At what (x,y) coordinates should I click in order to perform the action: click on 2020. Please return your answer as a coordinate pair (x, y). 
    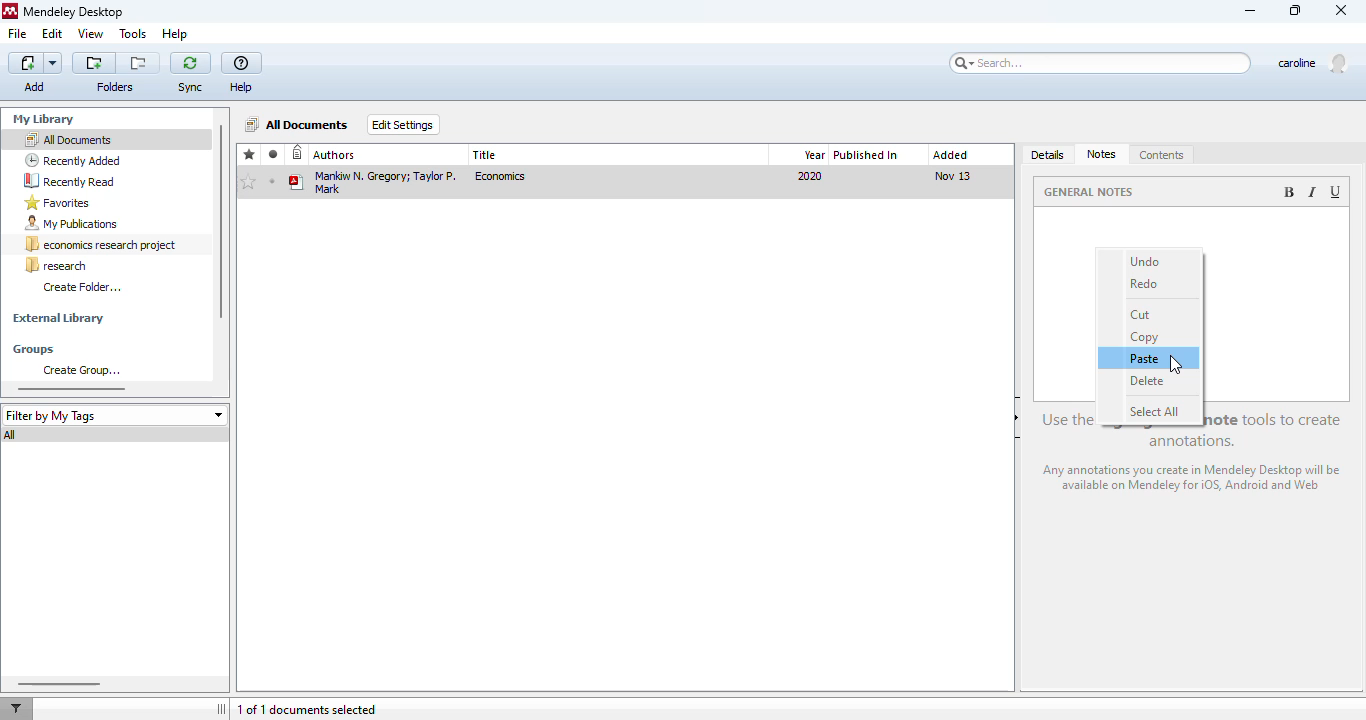
    Looking at the image, I should click on (810, 176).